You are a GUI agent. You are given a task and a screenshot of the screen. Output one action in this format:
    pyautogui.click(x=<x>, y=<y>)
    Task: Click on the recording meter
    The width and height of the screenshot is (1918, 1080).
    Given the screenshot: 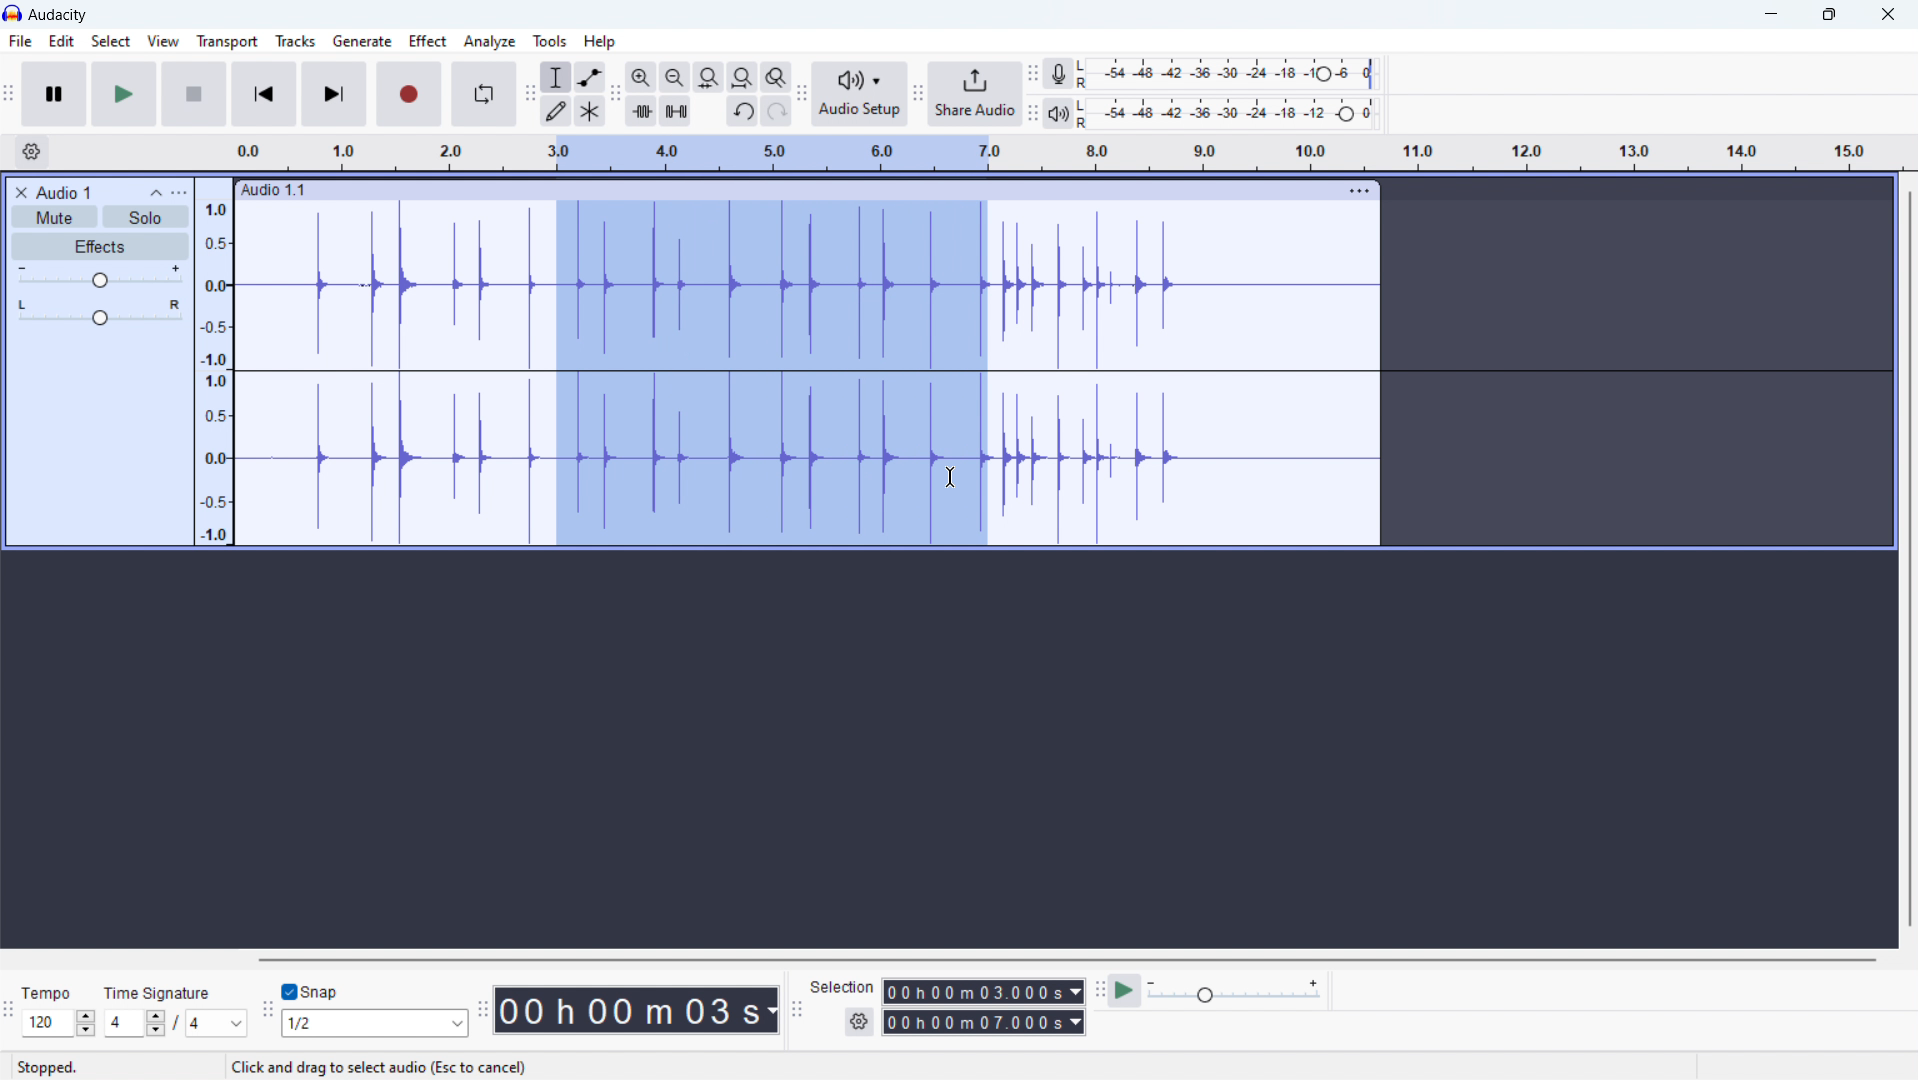 What is the action you would take?
    pyautogui.click(x=1065, y=73)
    